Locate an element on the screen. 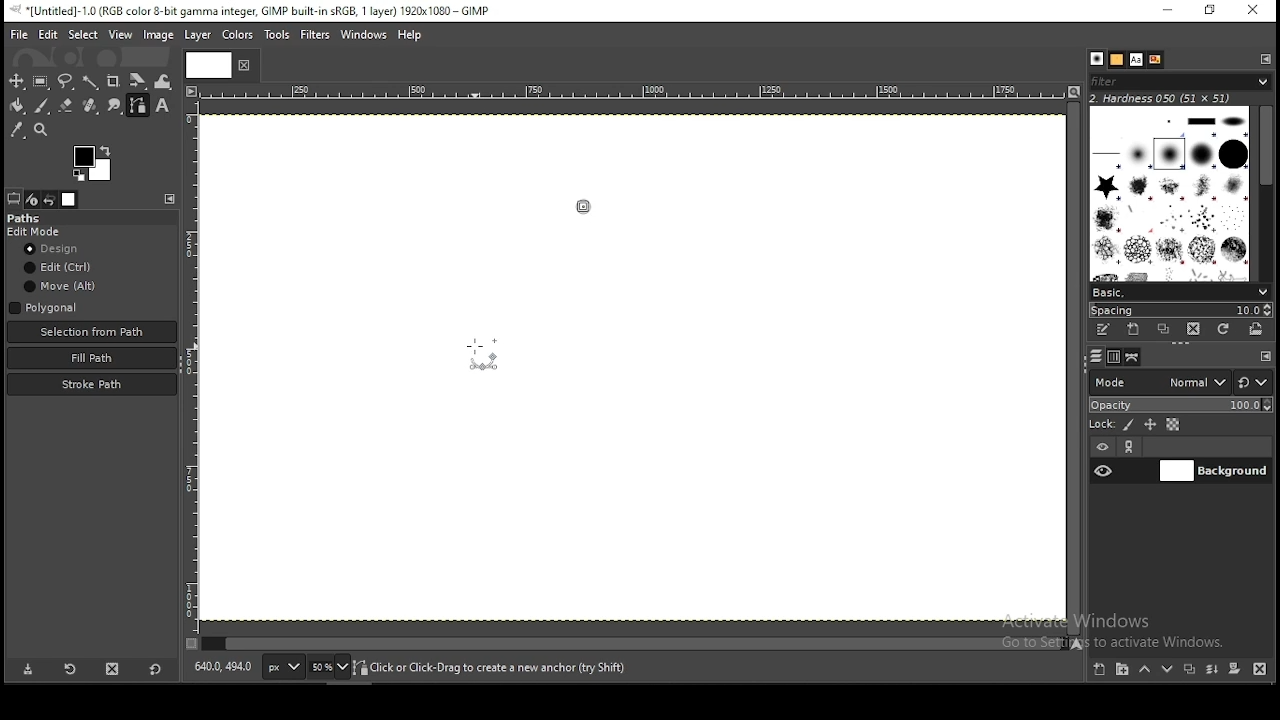 Image resolution: width=1280 pixels, height=720 pixels. restore is located at coordinates (1210, 11).